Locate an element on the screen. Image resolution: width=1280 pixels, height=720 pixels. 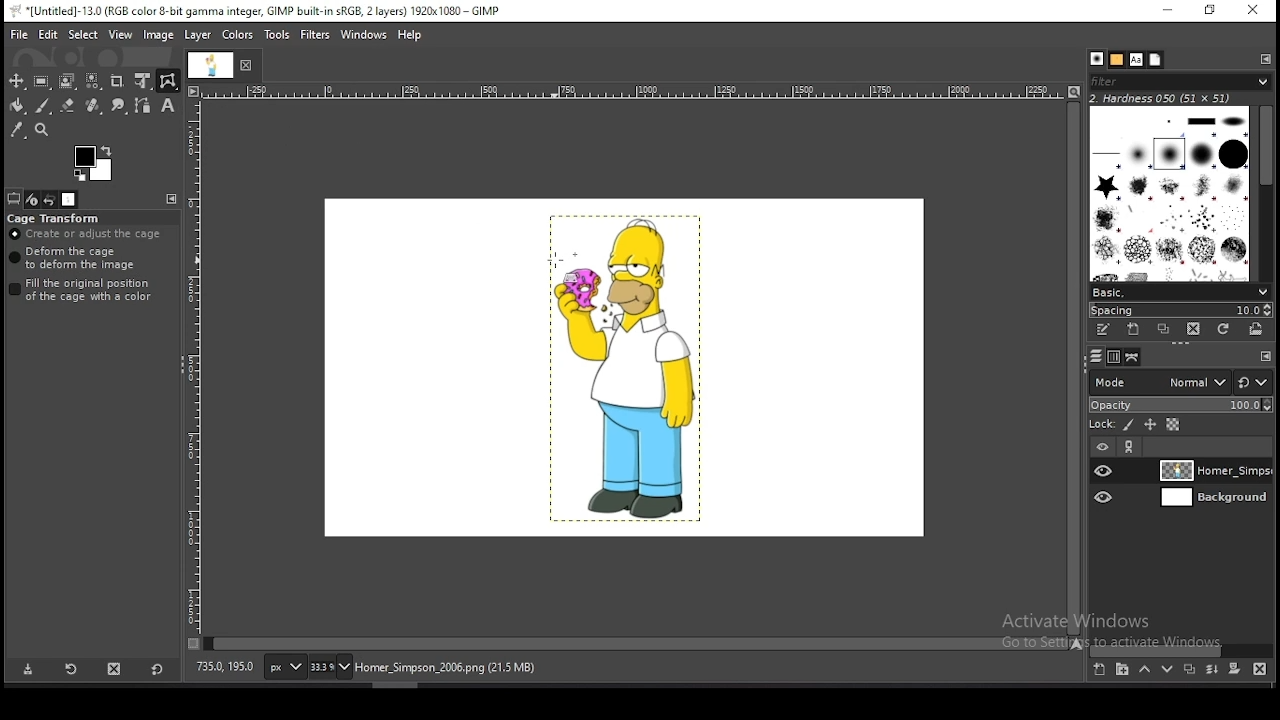
filters is located at coordinates (316, 35).